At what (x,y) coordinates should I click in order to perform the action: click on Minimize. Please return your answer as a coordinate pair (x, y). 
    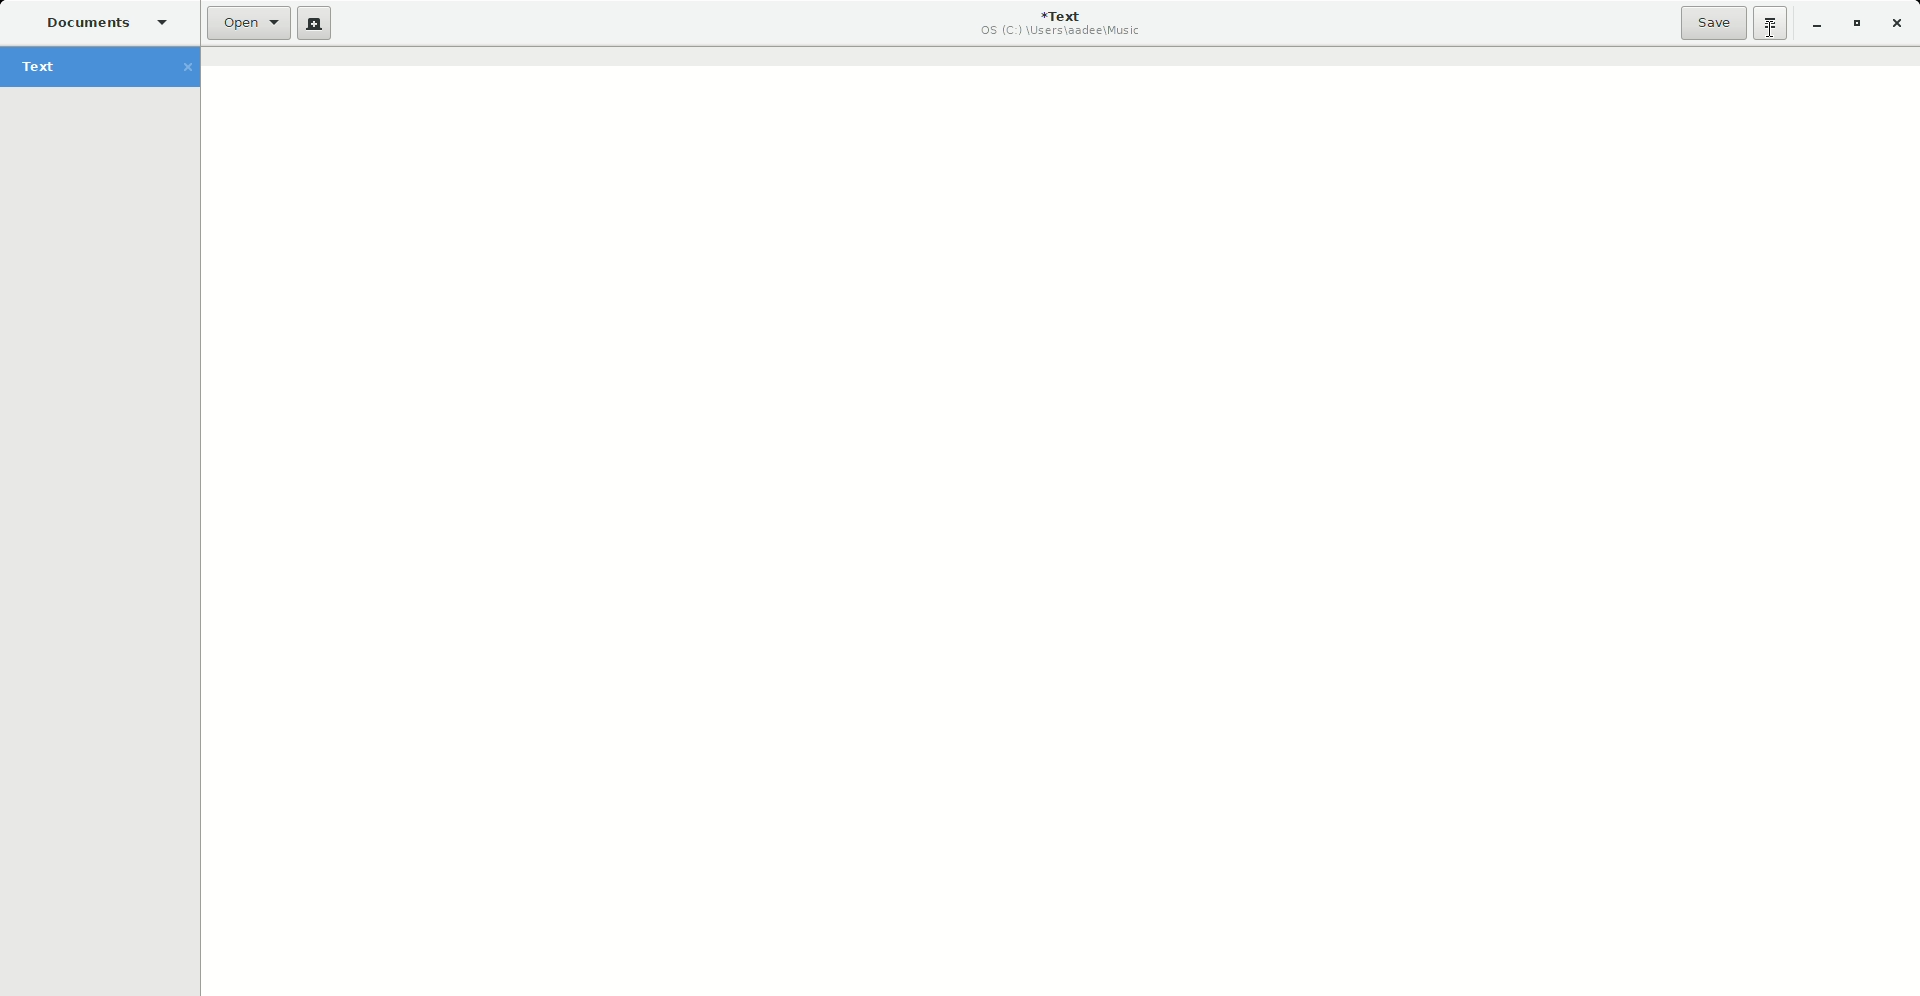
    Looking at the image, I should click on (1816, 23).